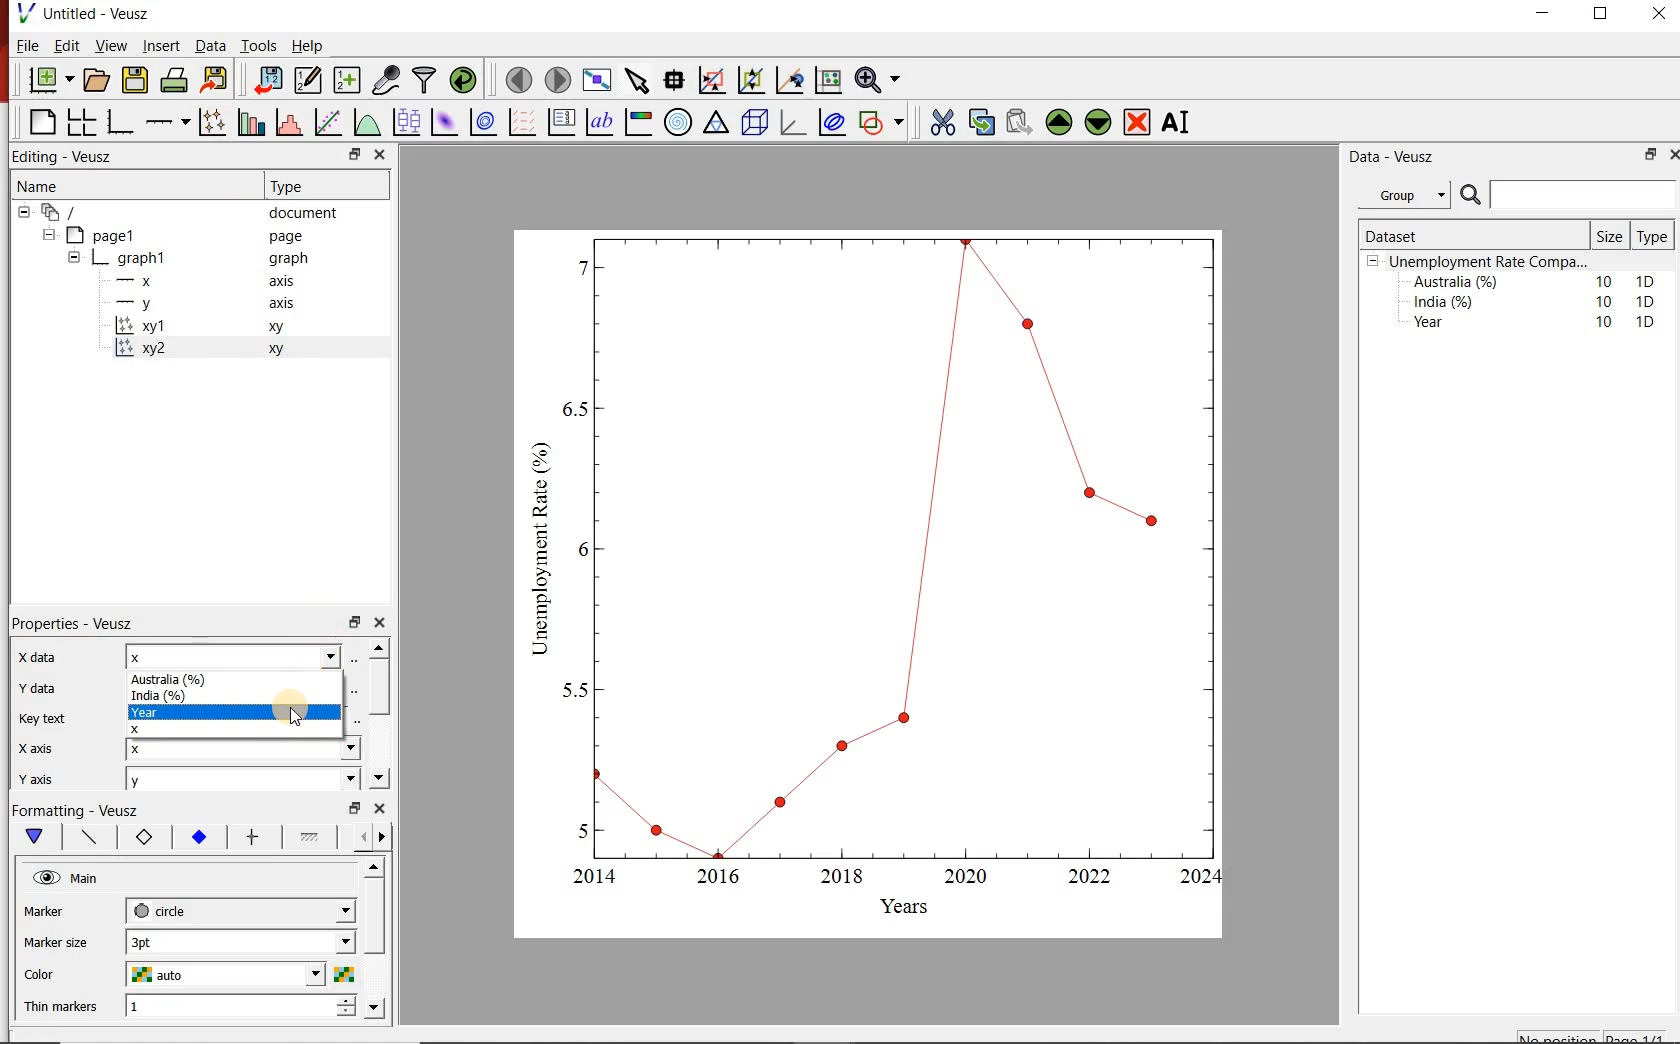  What do you see at coordinates (1657, 18) in the screenshot?
I see `close` at bounding box center [1657, 18].